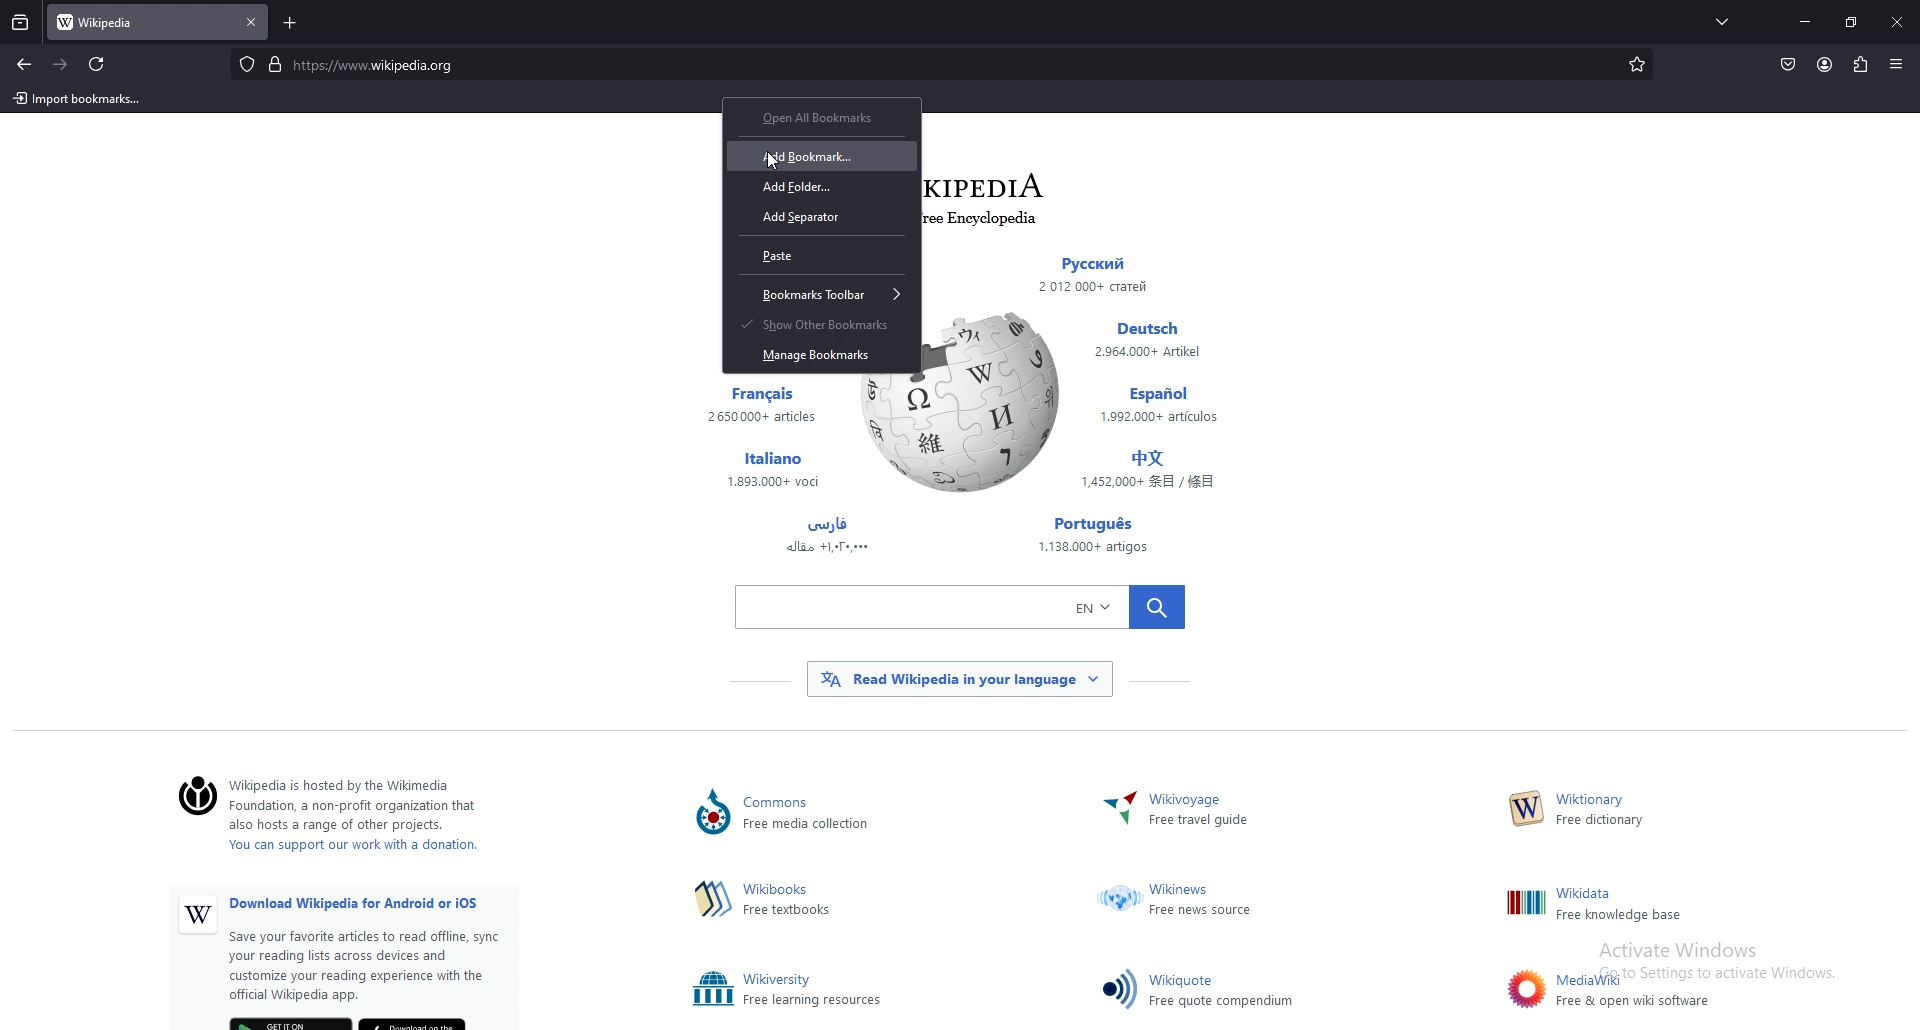 Image resolution: width=1920 pixels, height=1030 pixels. Describe the element at coordinates (1162, 469) in the screenshot. I see `` at that location.